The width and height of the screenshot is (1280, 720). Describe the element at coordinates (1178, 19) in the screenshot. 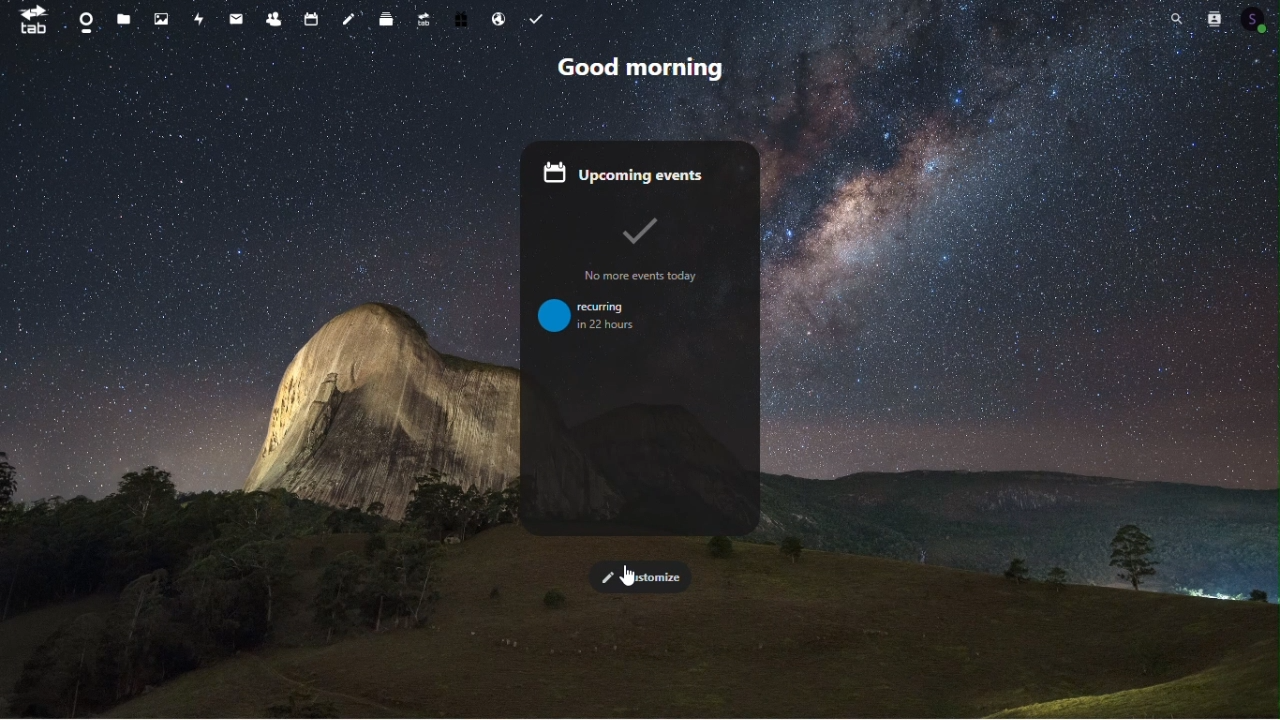

I see `Search` at that location.